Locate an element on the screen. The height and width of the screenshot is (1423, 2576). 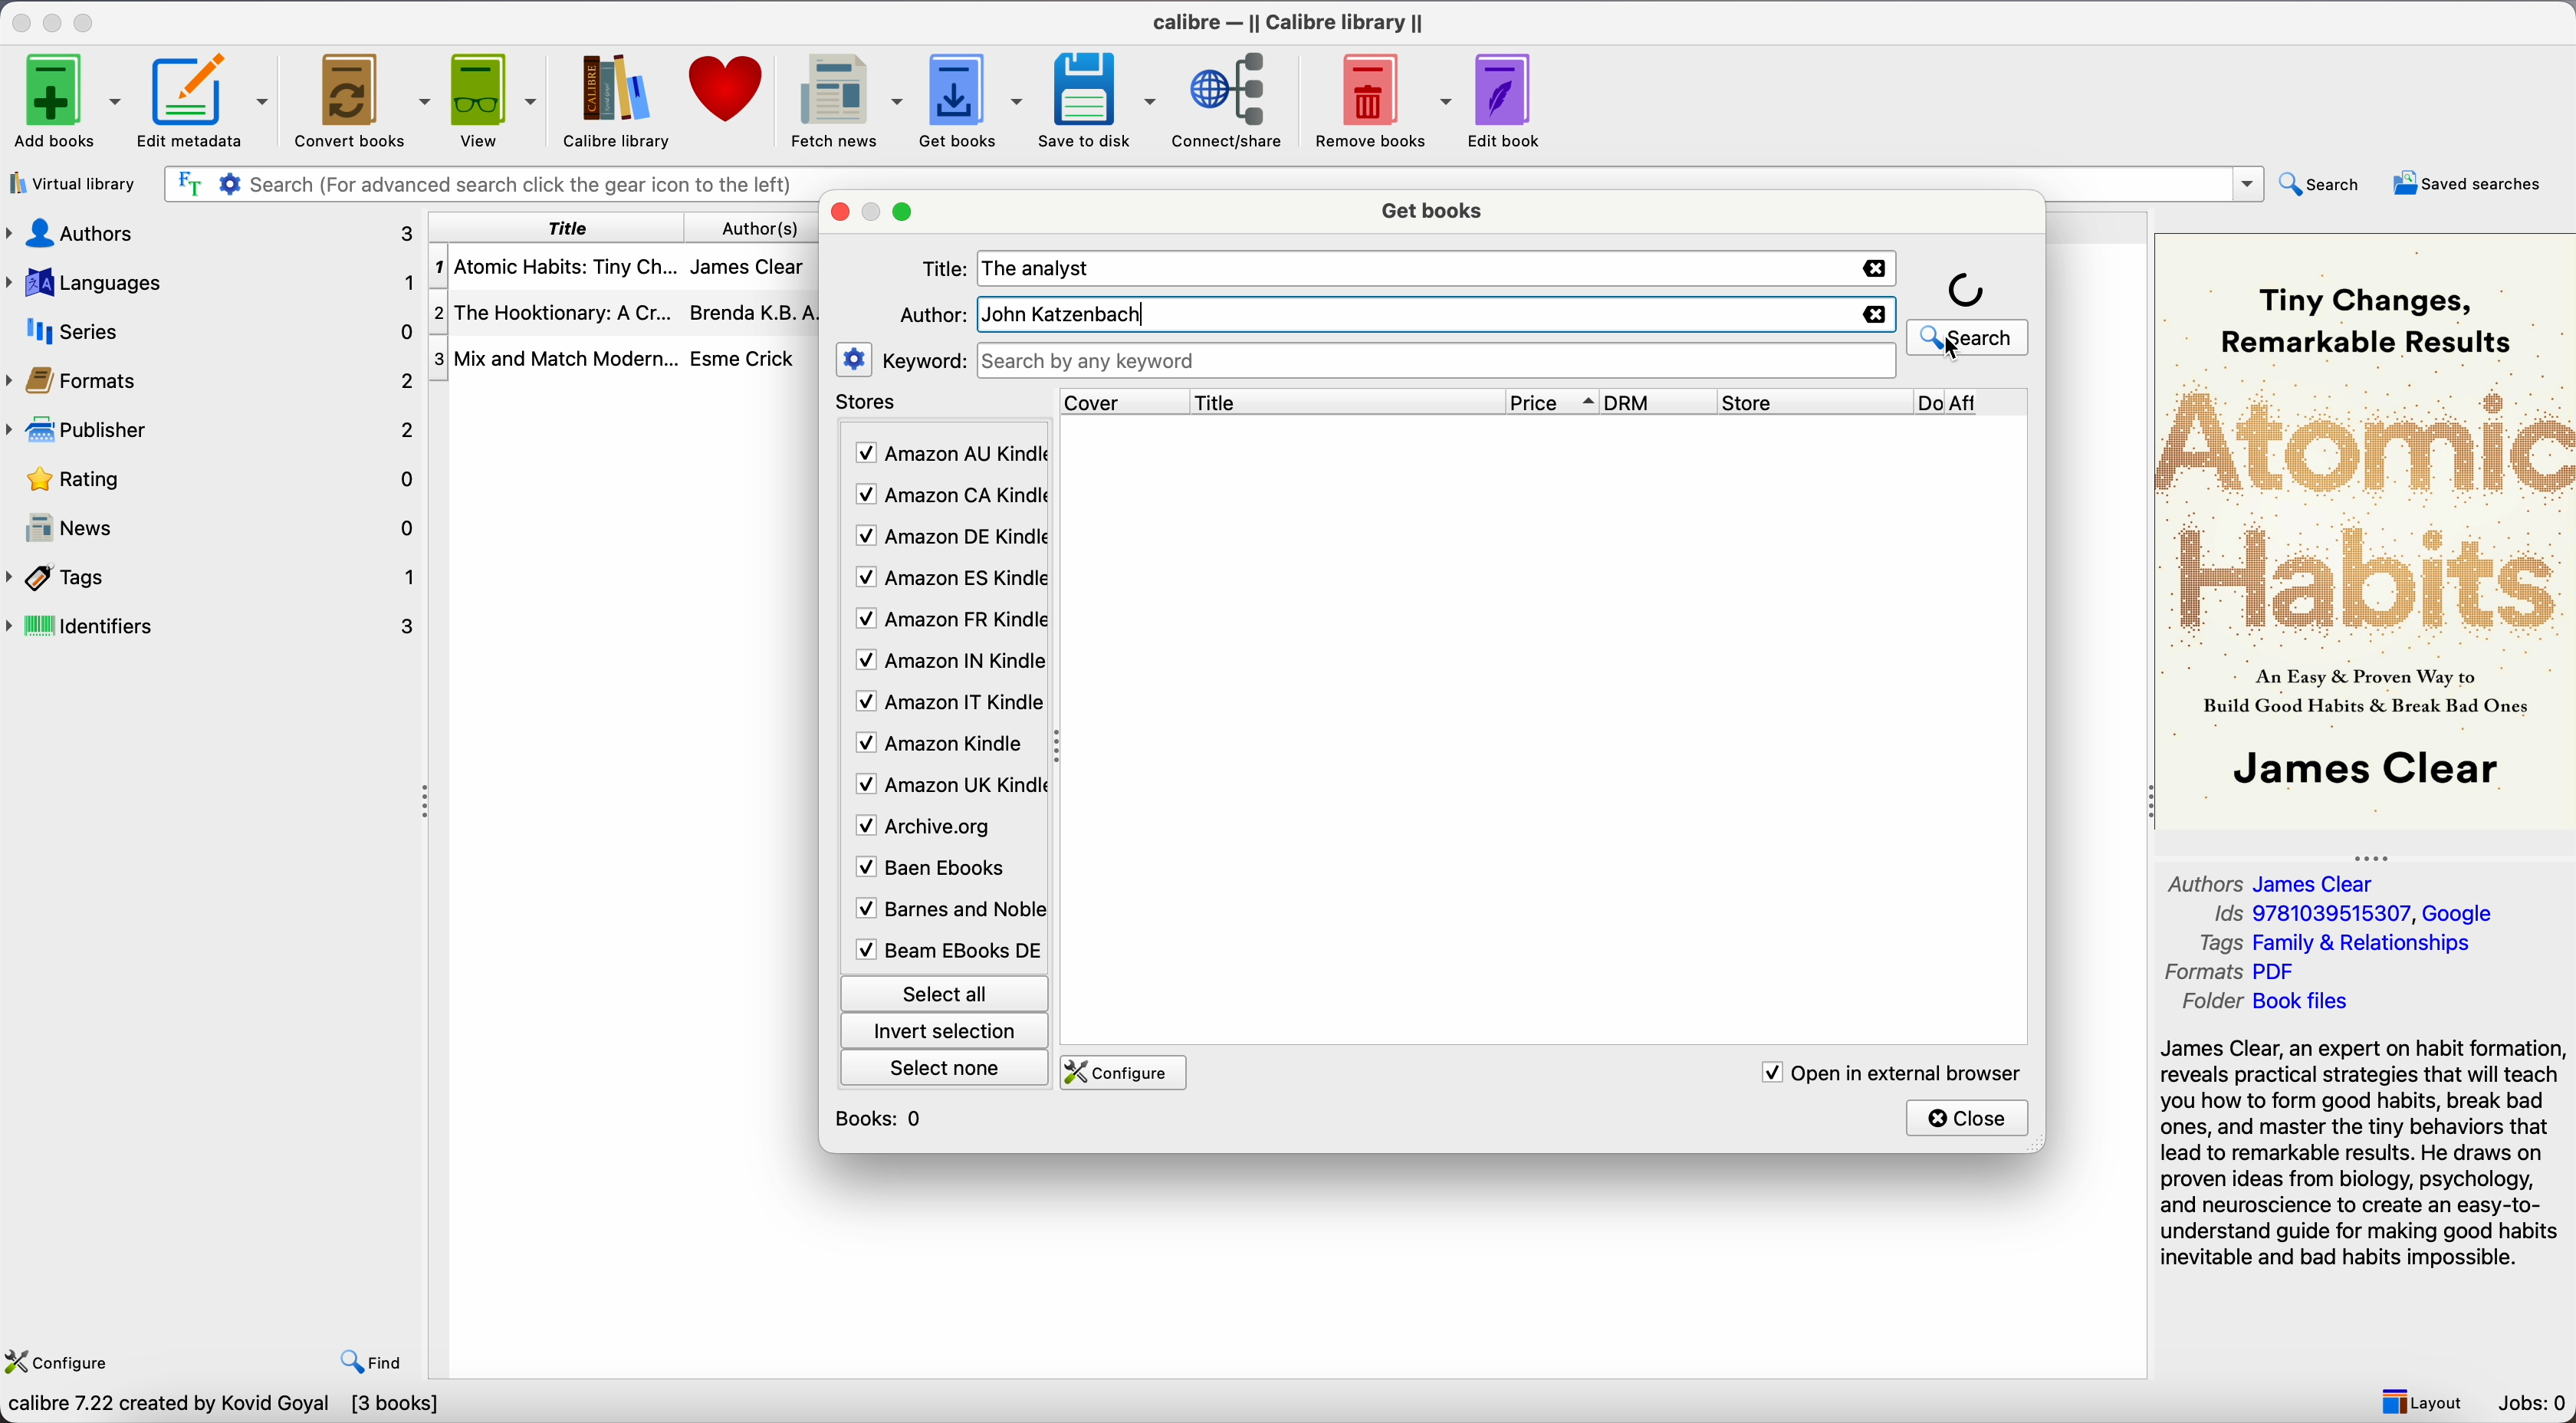
Mix and Mtach Modern... is located at coordinates (552, 358).